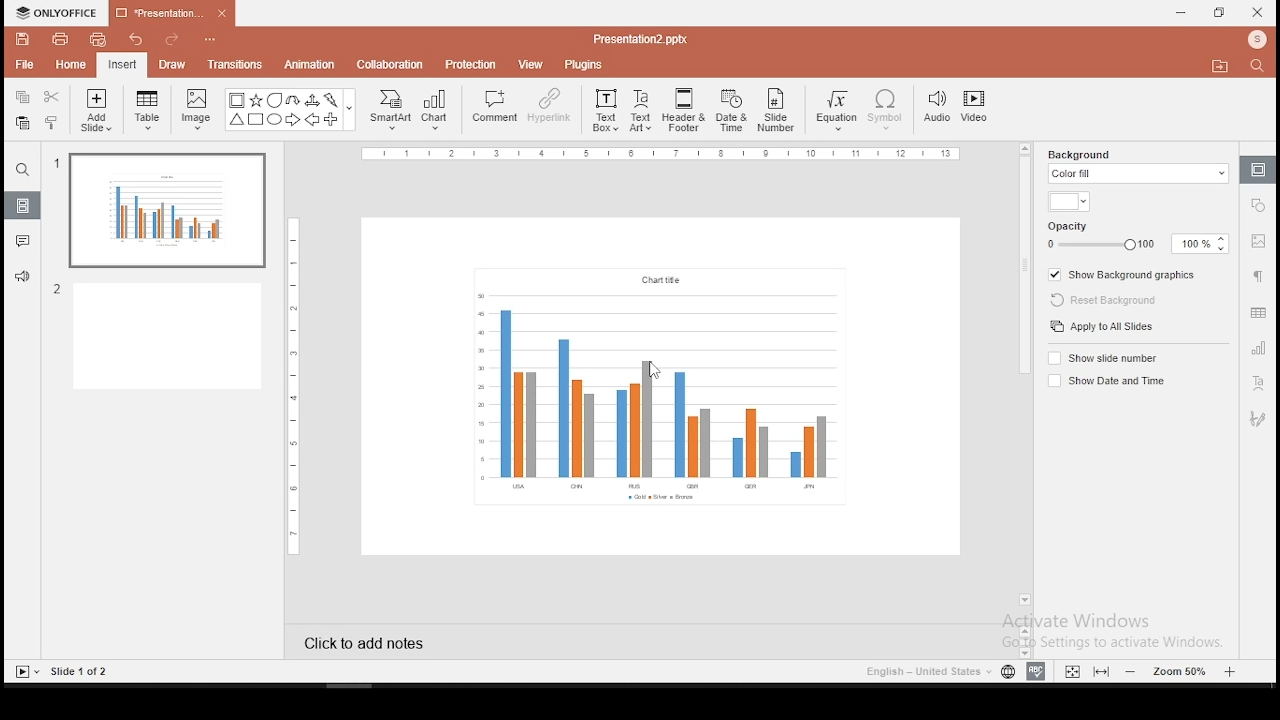  What do you see at coordinates (162, 337) in the screenshot?
I see `slide 2` at bounding box center [162, 337].